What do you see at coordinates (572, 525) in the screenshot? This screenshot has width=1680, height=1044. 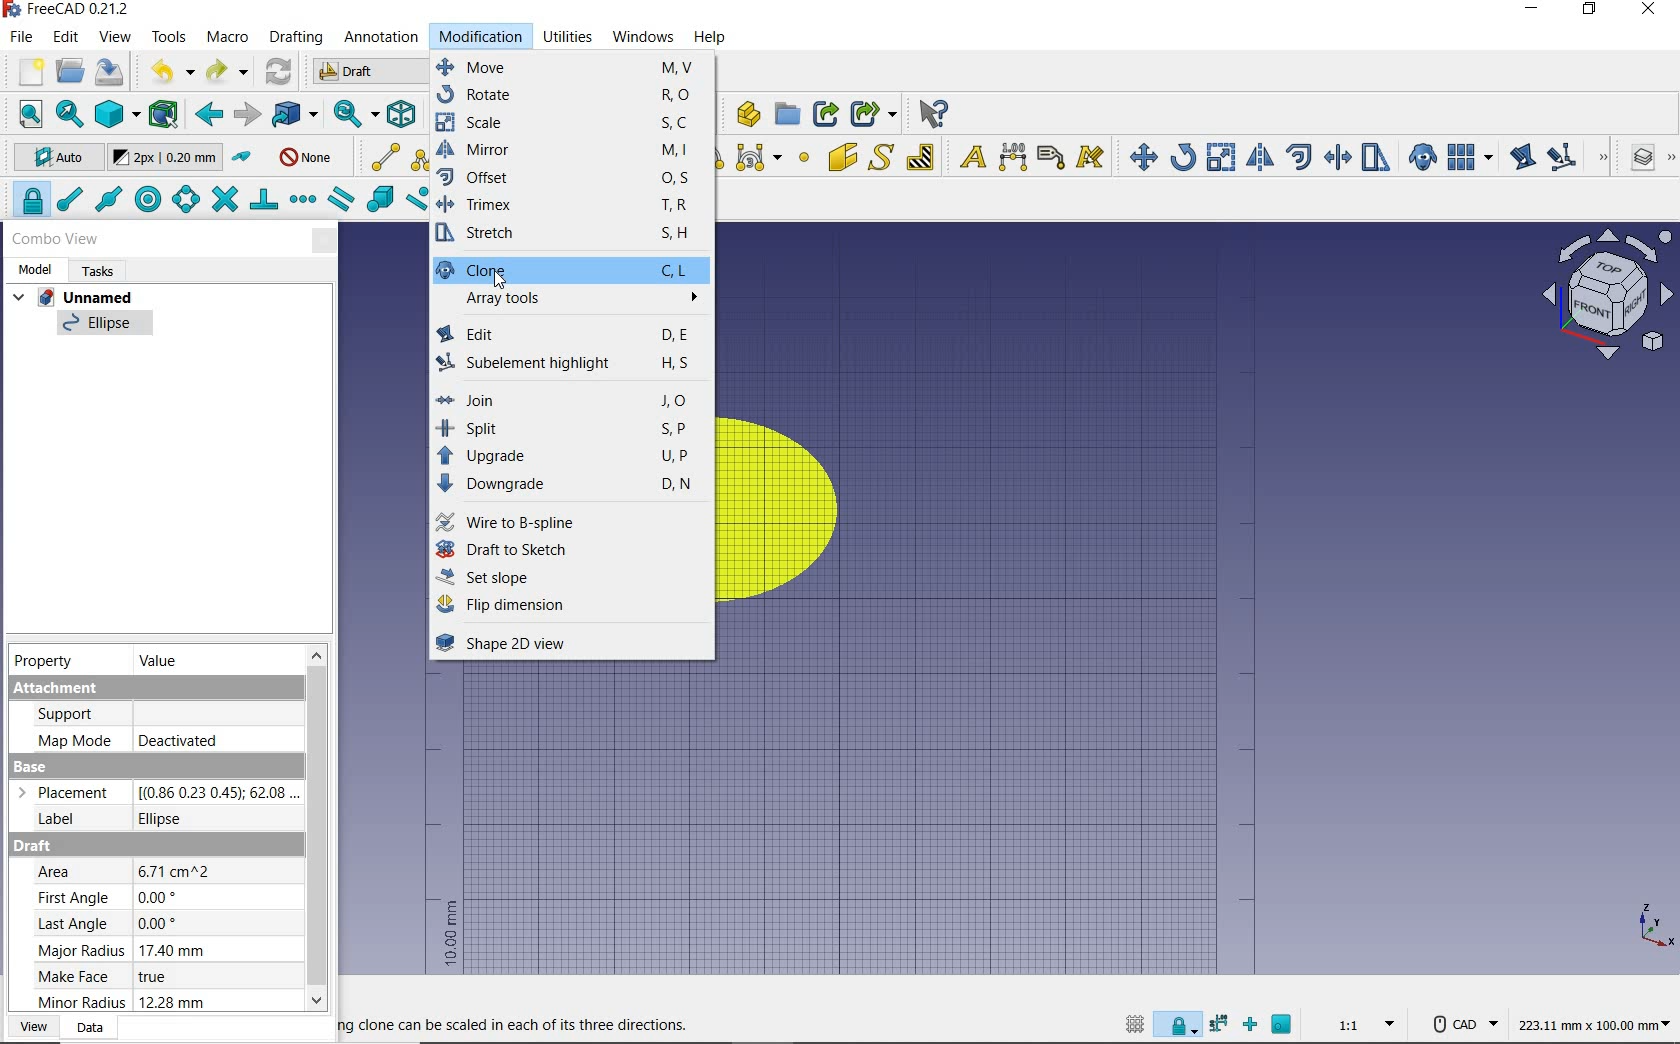 I see `write to B-spline` at bounding box center [572, 525].